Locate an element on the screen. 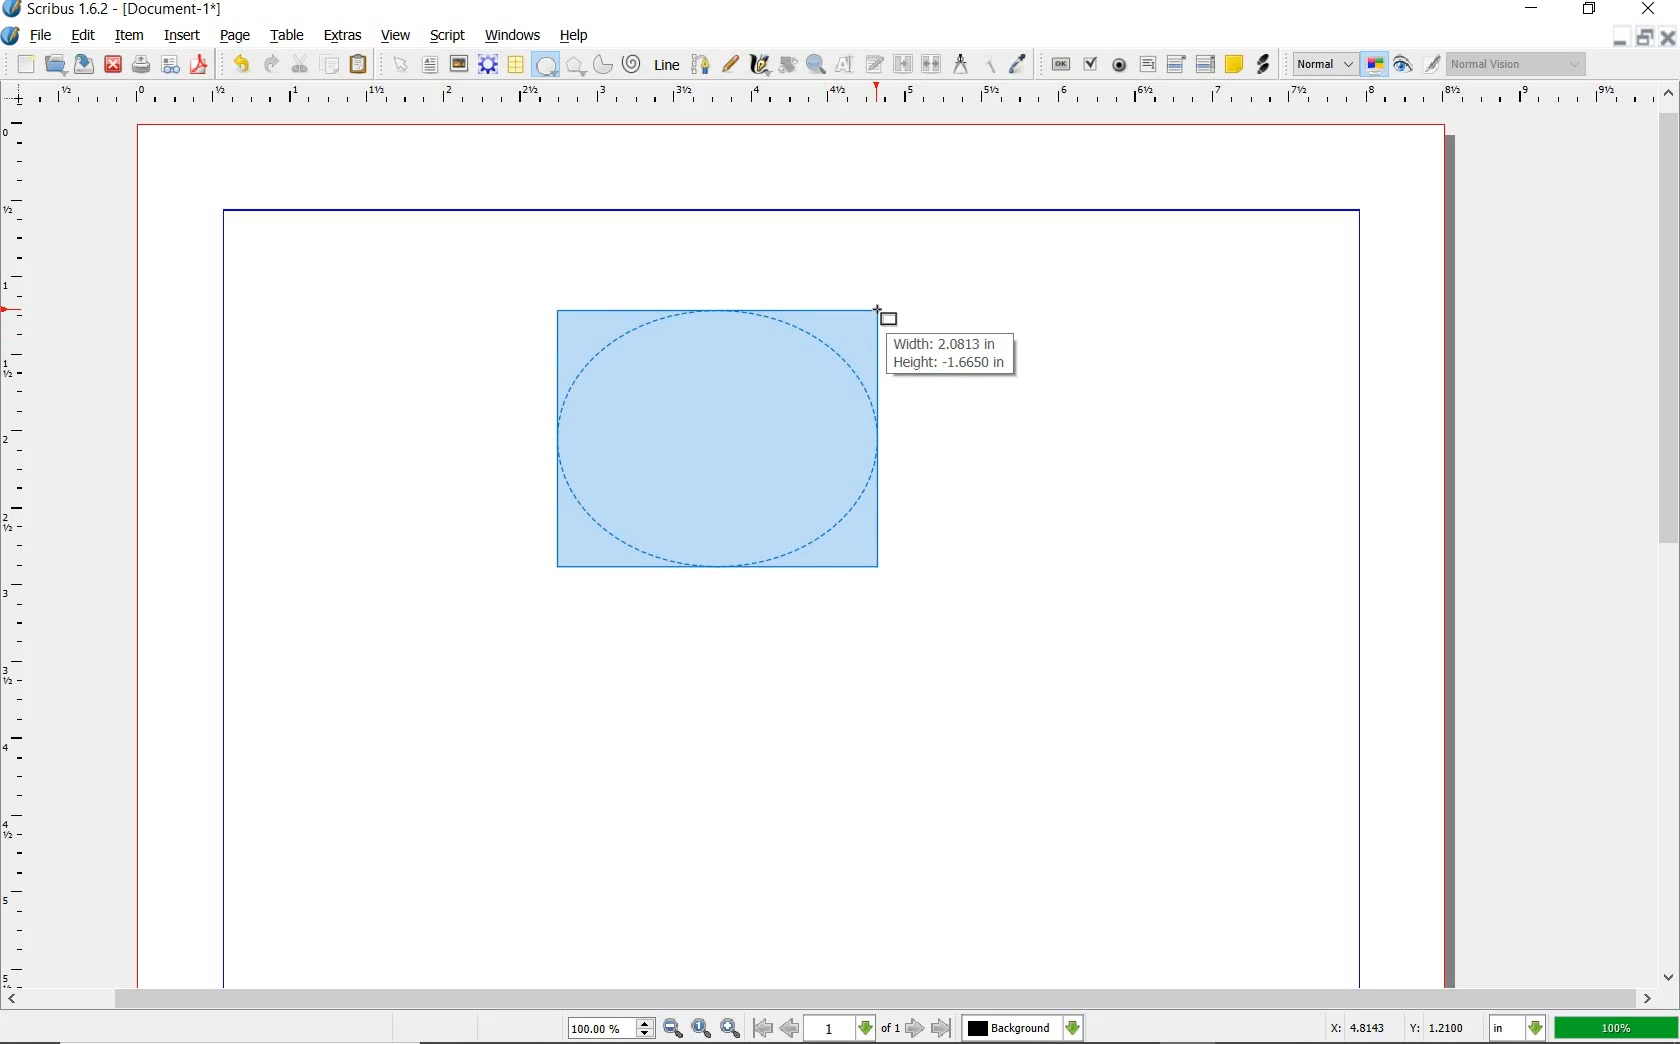 This screenshot has width=1680, height=1044. PASTE is located at coordinates (358, 66).